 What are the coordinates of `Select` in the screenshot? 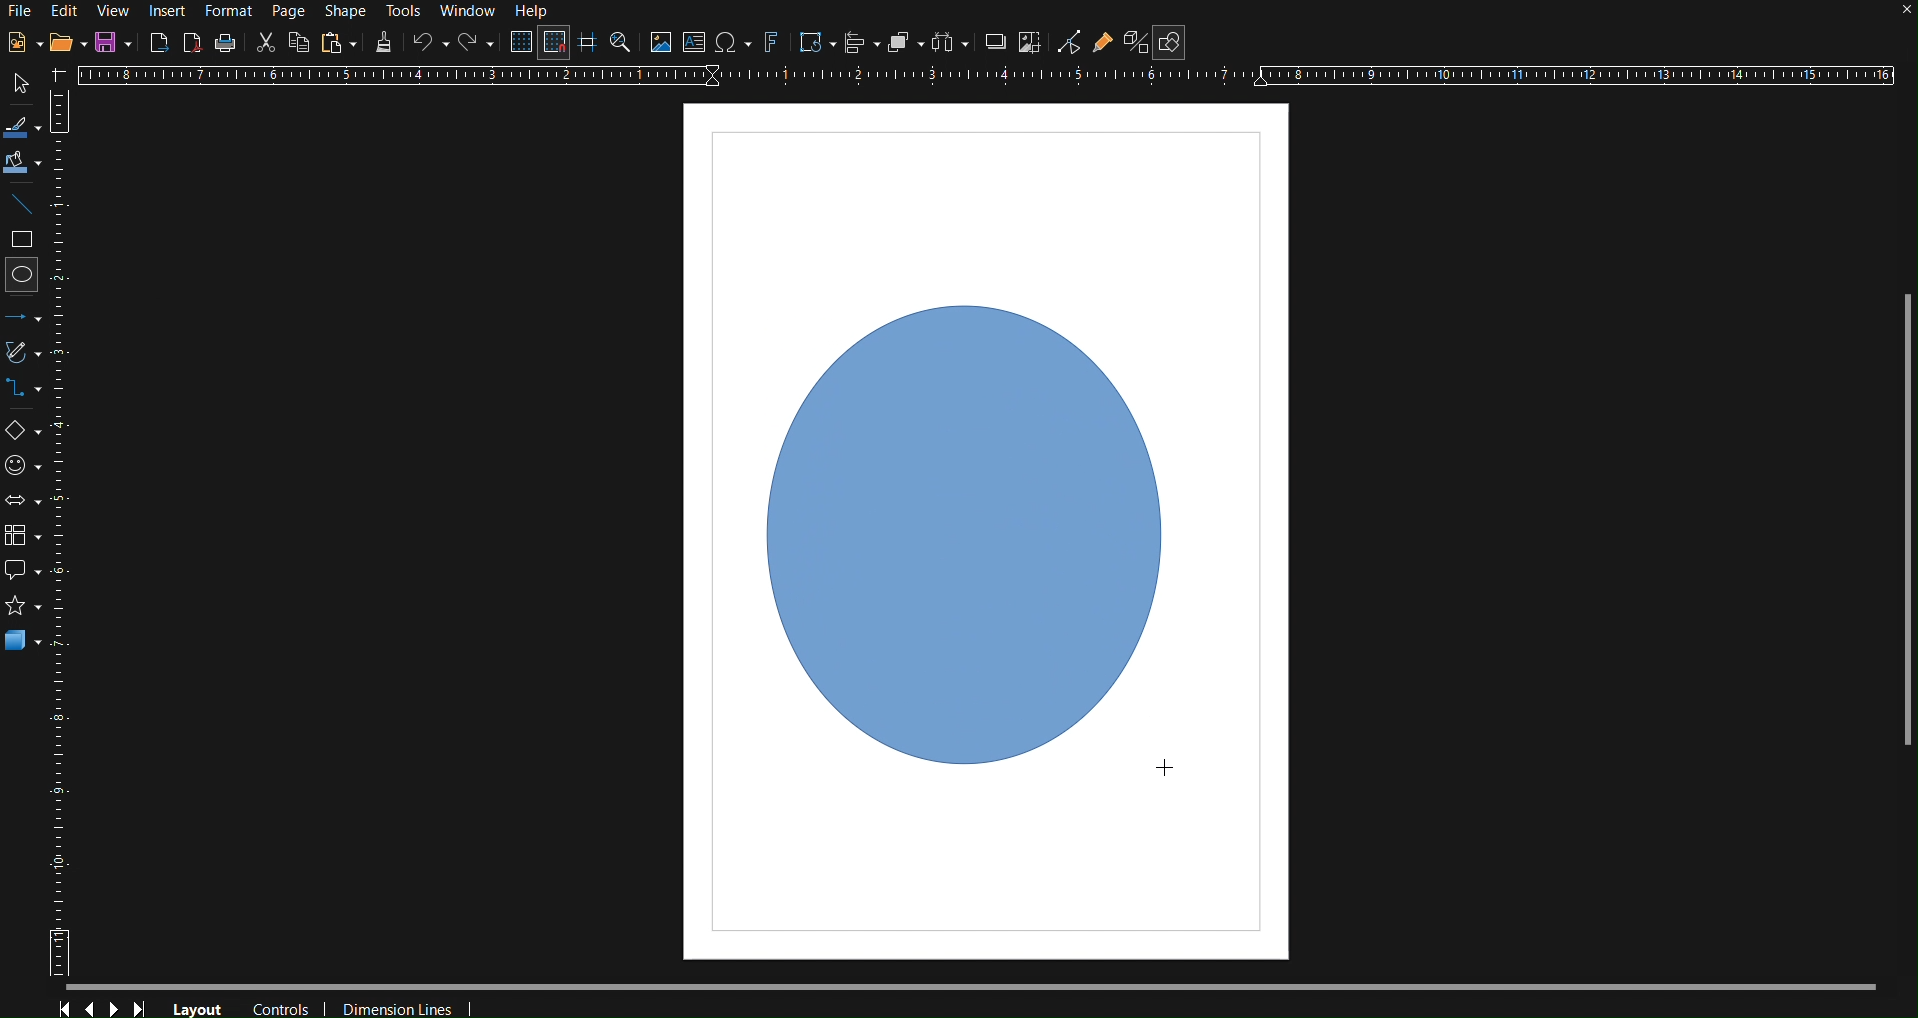 It's located at (17, 84).